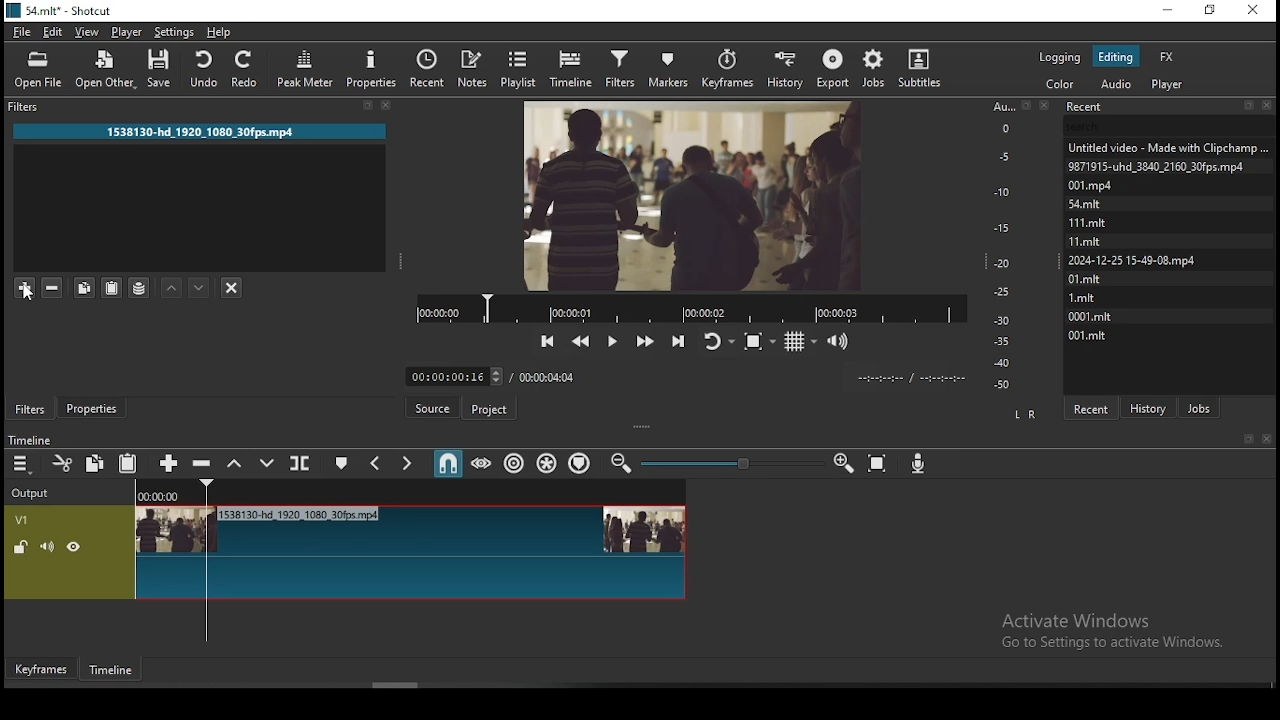 This screenshot has height=720, width=1280. I want to click on ripple delete, so click(201, 462).